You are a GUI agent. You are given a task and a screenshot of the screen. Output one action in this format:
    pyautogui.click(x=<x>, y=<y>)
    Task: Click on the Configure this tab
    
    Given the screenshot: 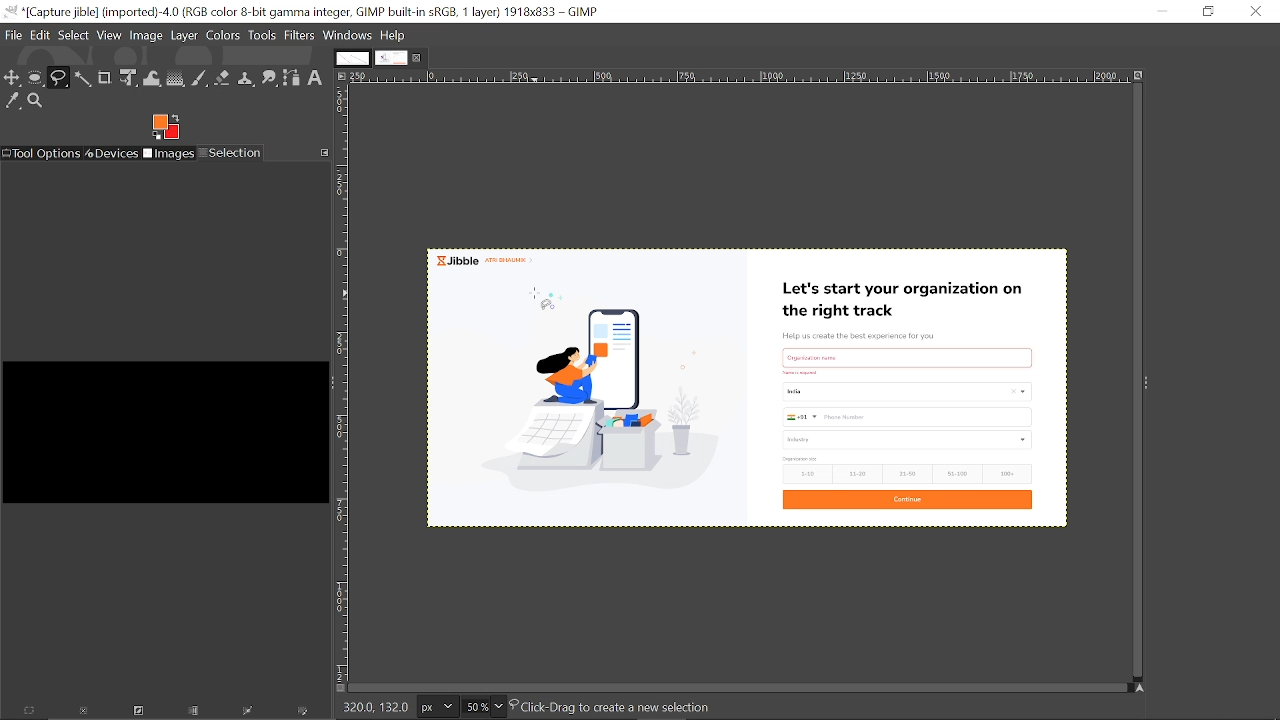 What is the action you would take?
    pyautogui.click(x=324, y=153)
    